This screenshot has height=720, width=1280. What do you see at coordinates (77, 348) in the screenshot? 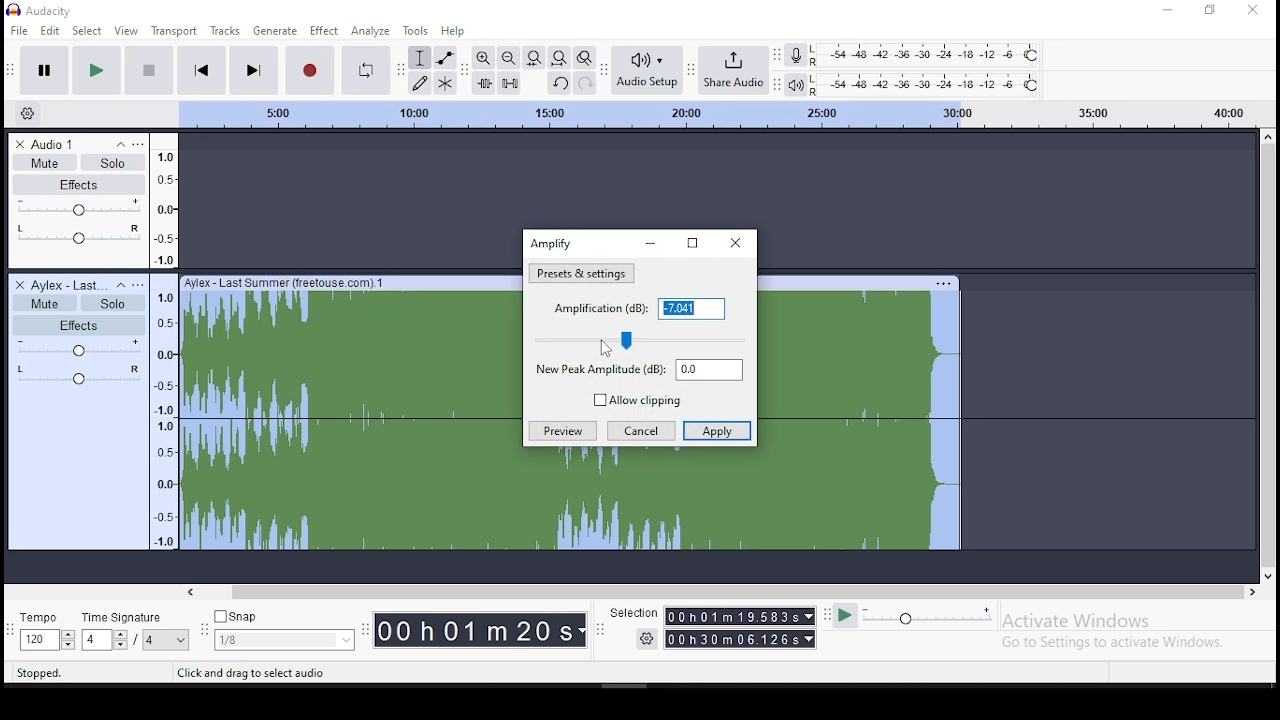
I see `volume` at bounding box center [77, 348].